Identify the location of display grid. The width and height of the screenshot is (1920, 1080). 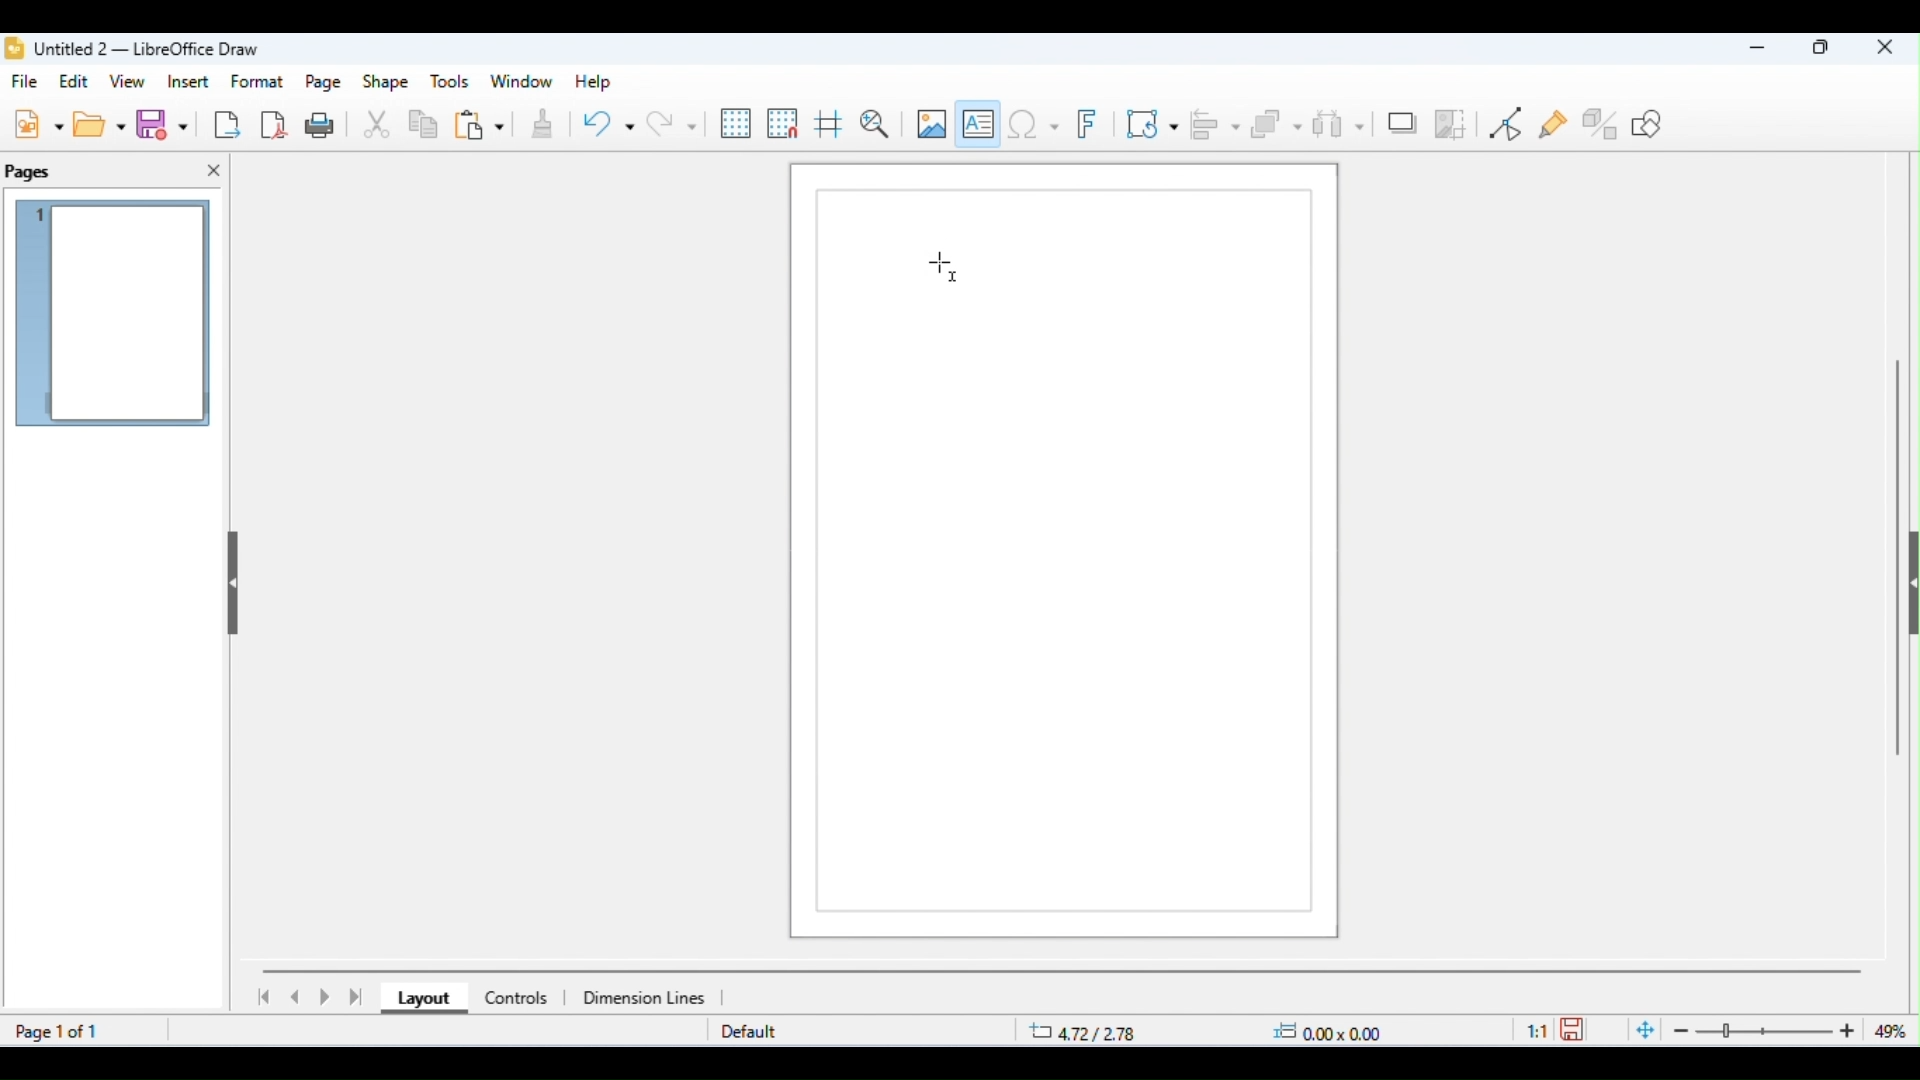
(737, 124).